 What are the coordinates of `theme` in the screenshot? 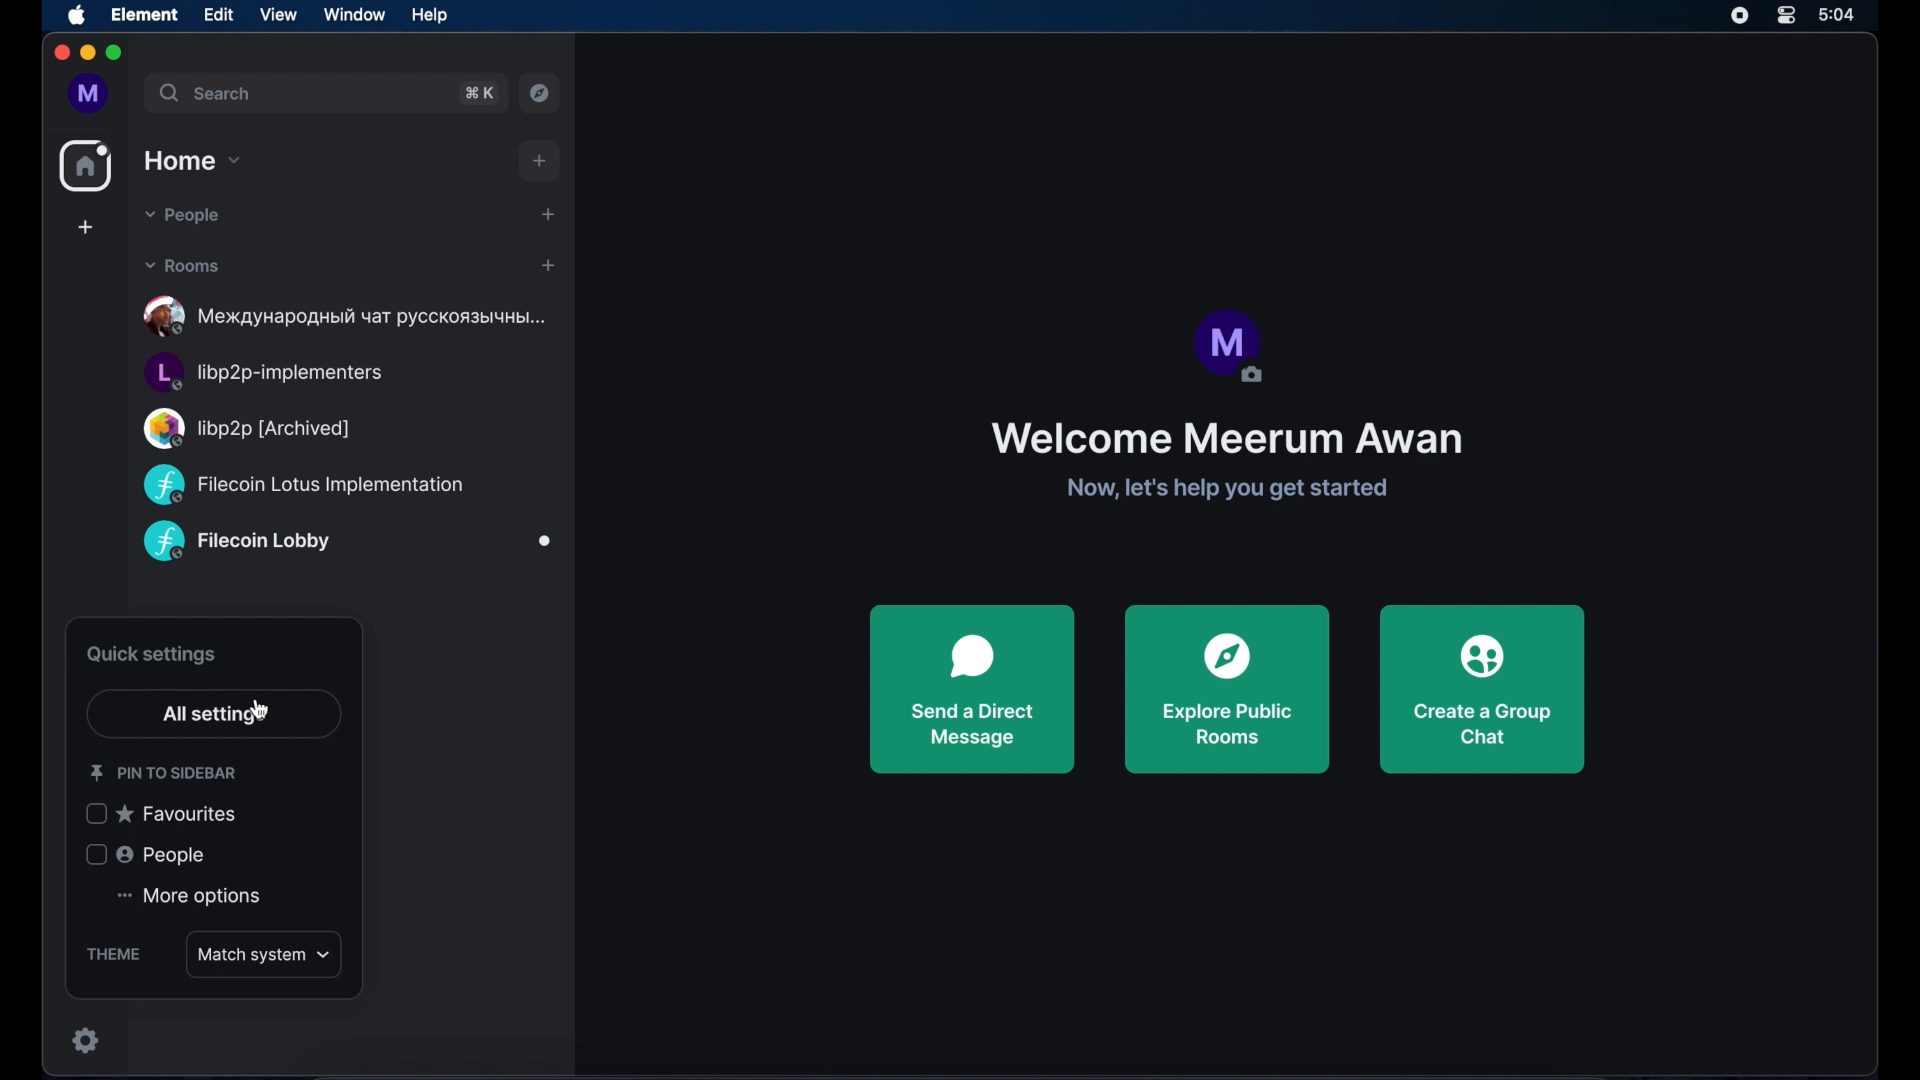 It's located at (116, 947).